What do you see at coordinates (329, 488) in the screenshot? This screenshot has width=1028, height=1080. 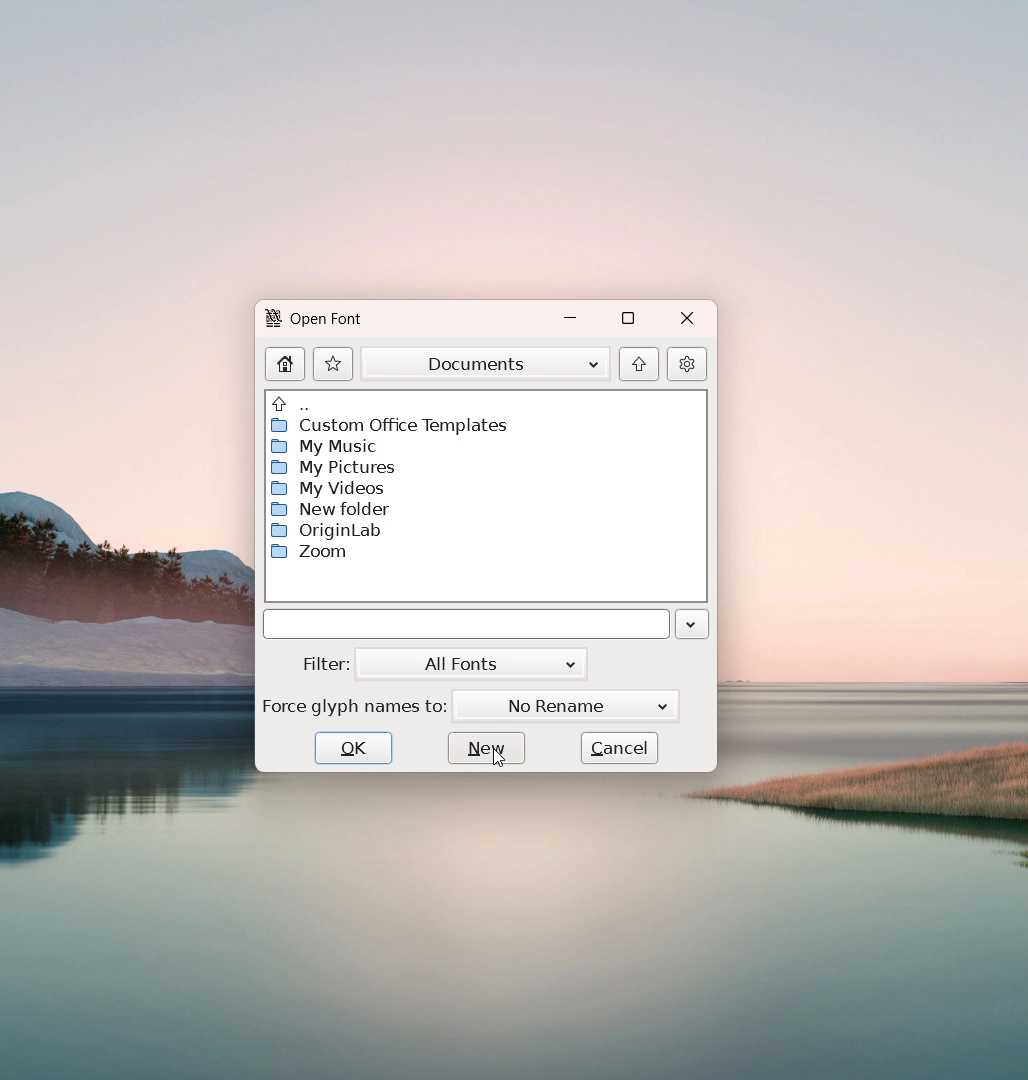 I see `My Videos` at bounding box center [329, 488].